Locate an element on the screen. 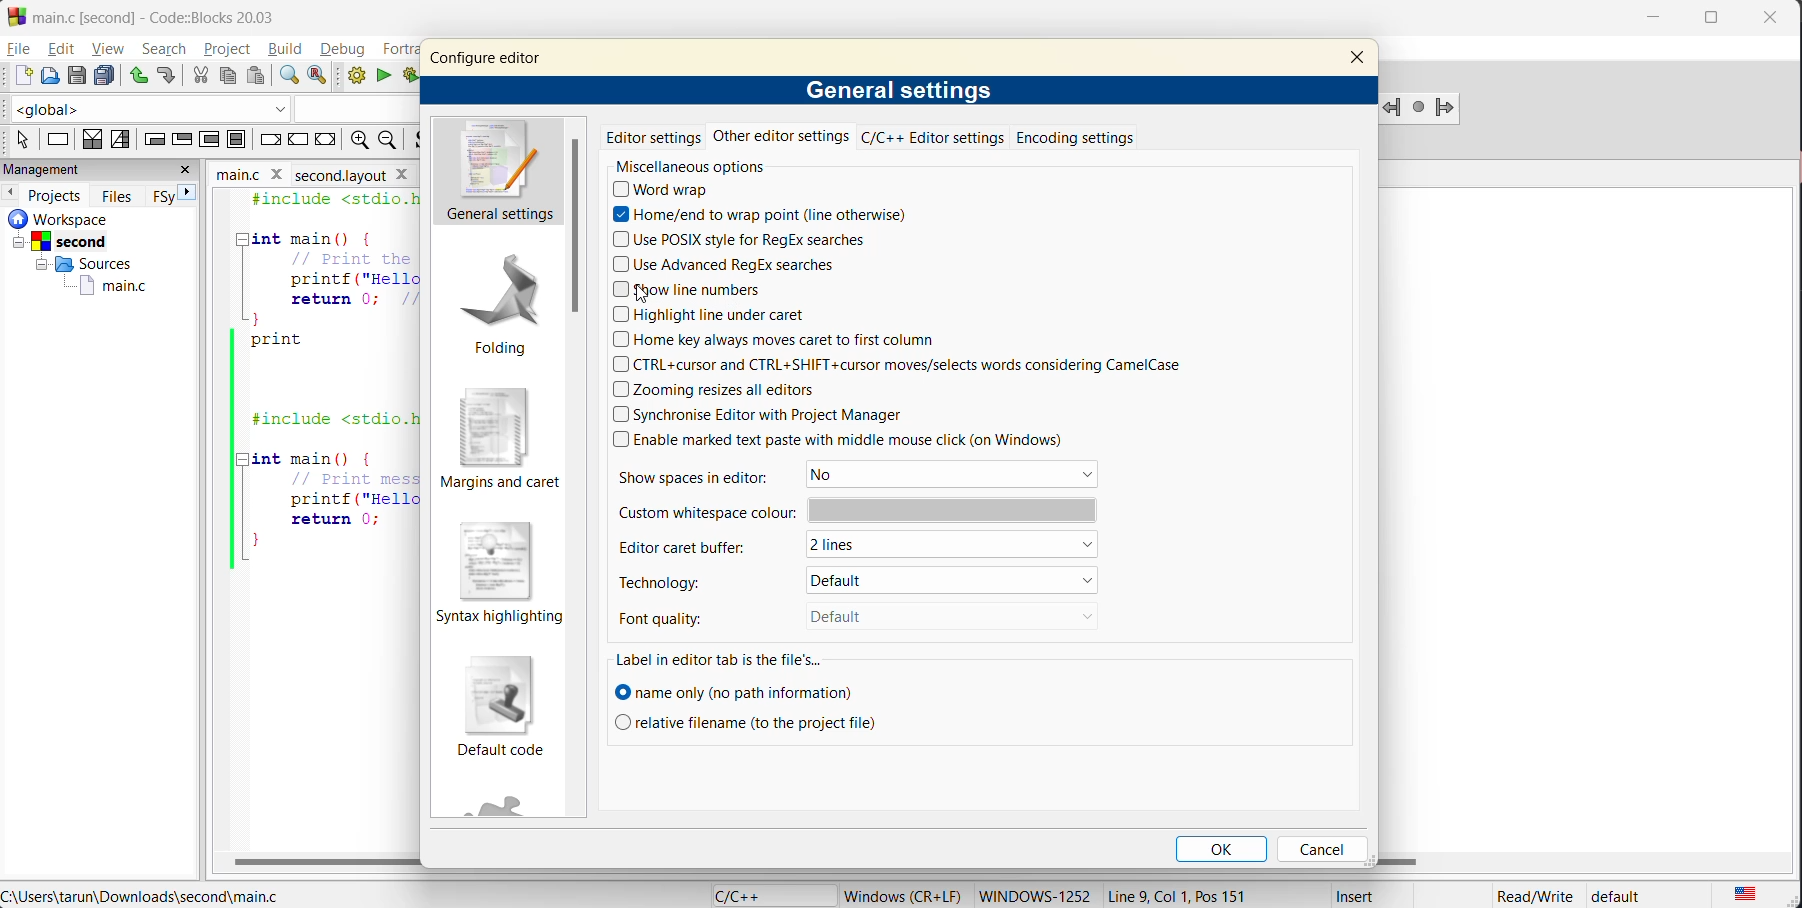 The height and width of the screenshot is (908, 1802). redo is located at coordinates (166, 74).